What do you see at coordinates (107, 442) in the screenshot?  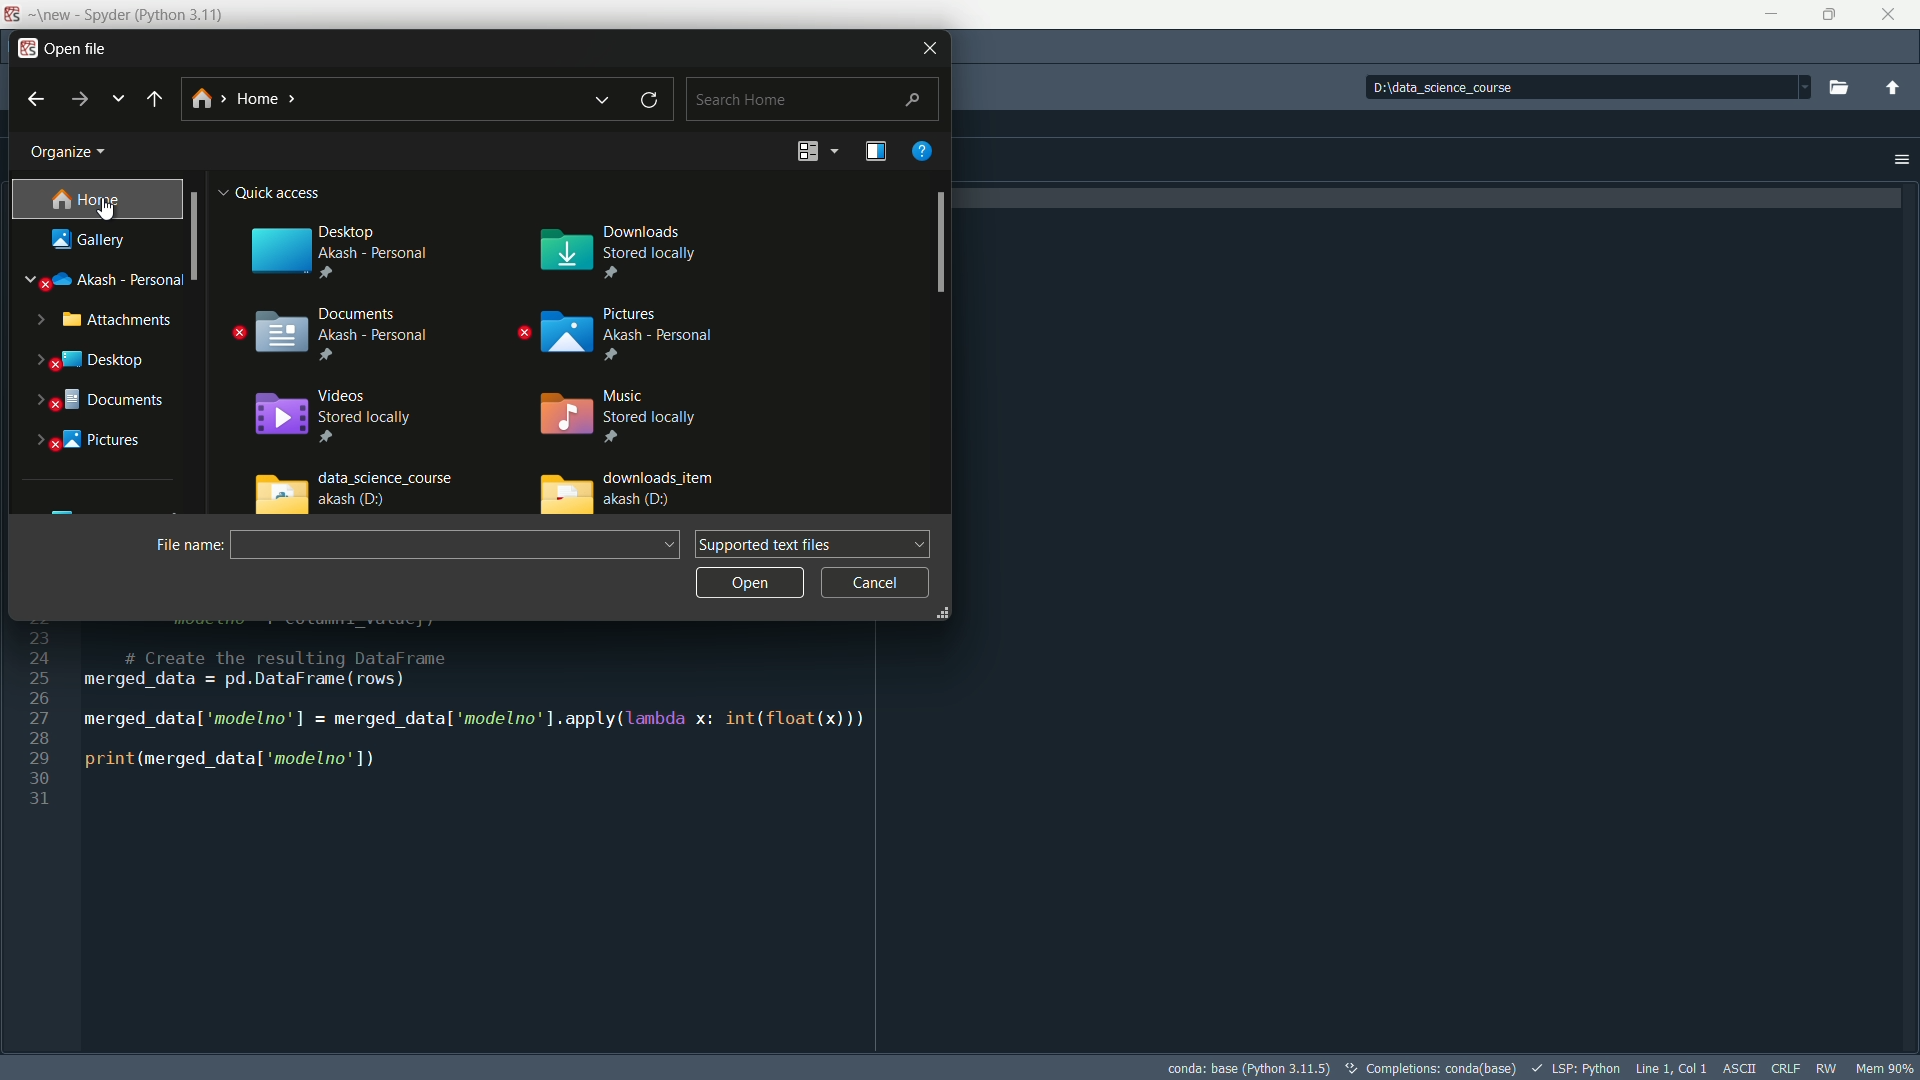 I see `pictures` at bounding box center [107, 442].